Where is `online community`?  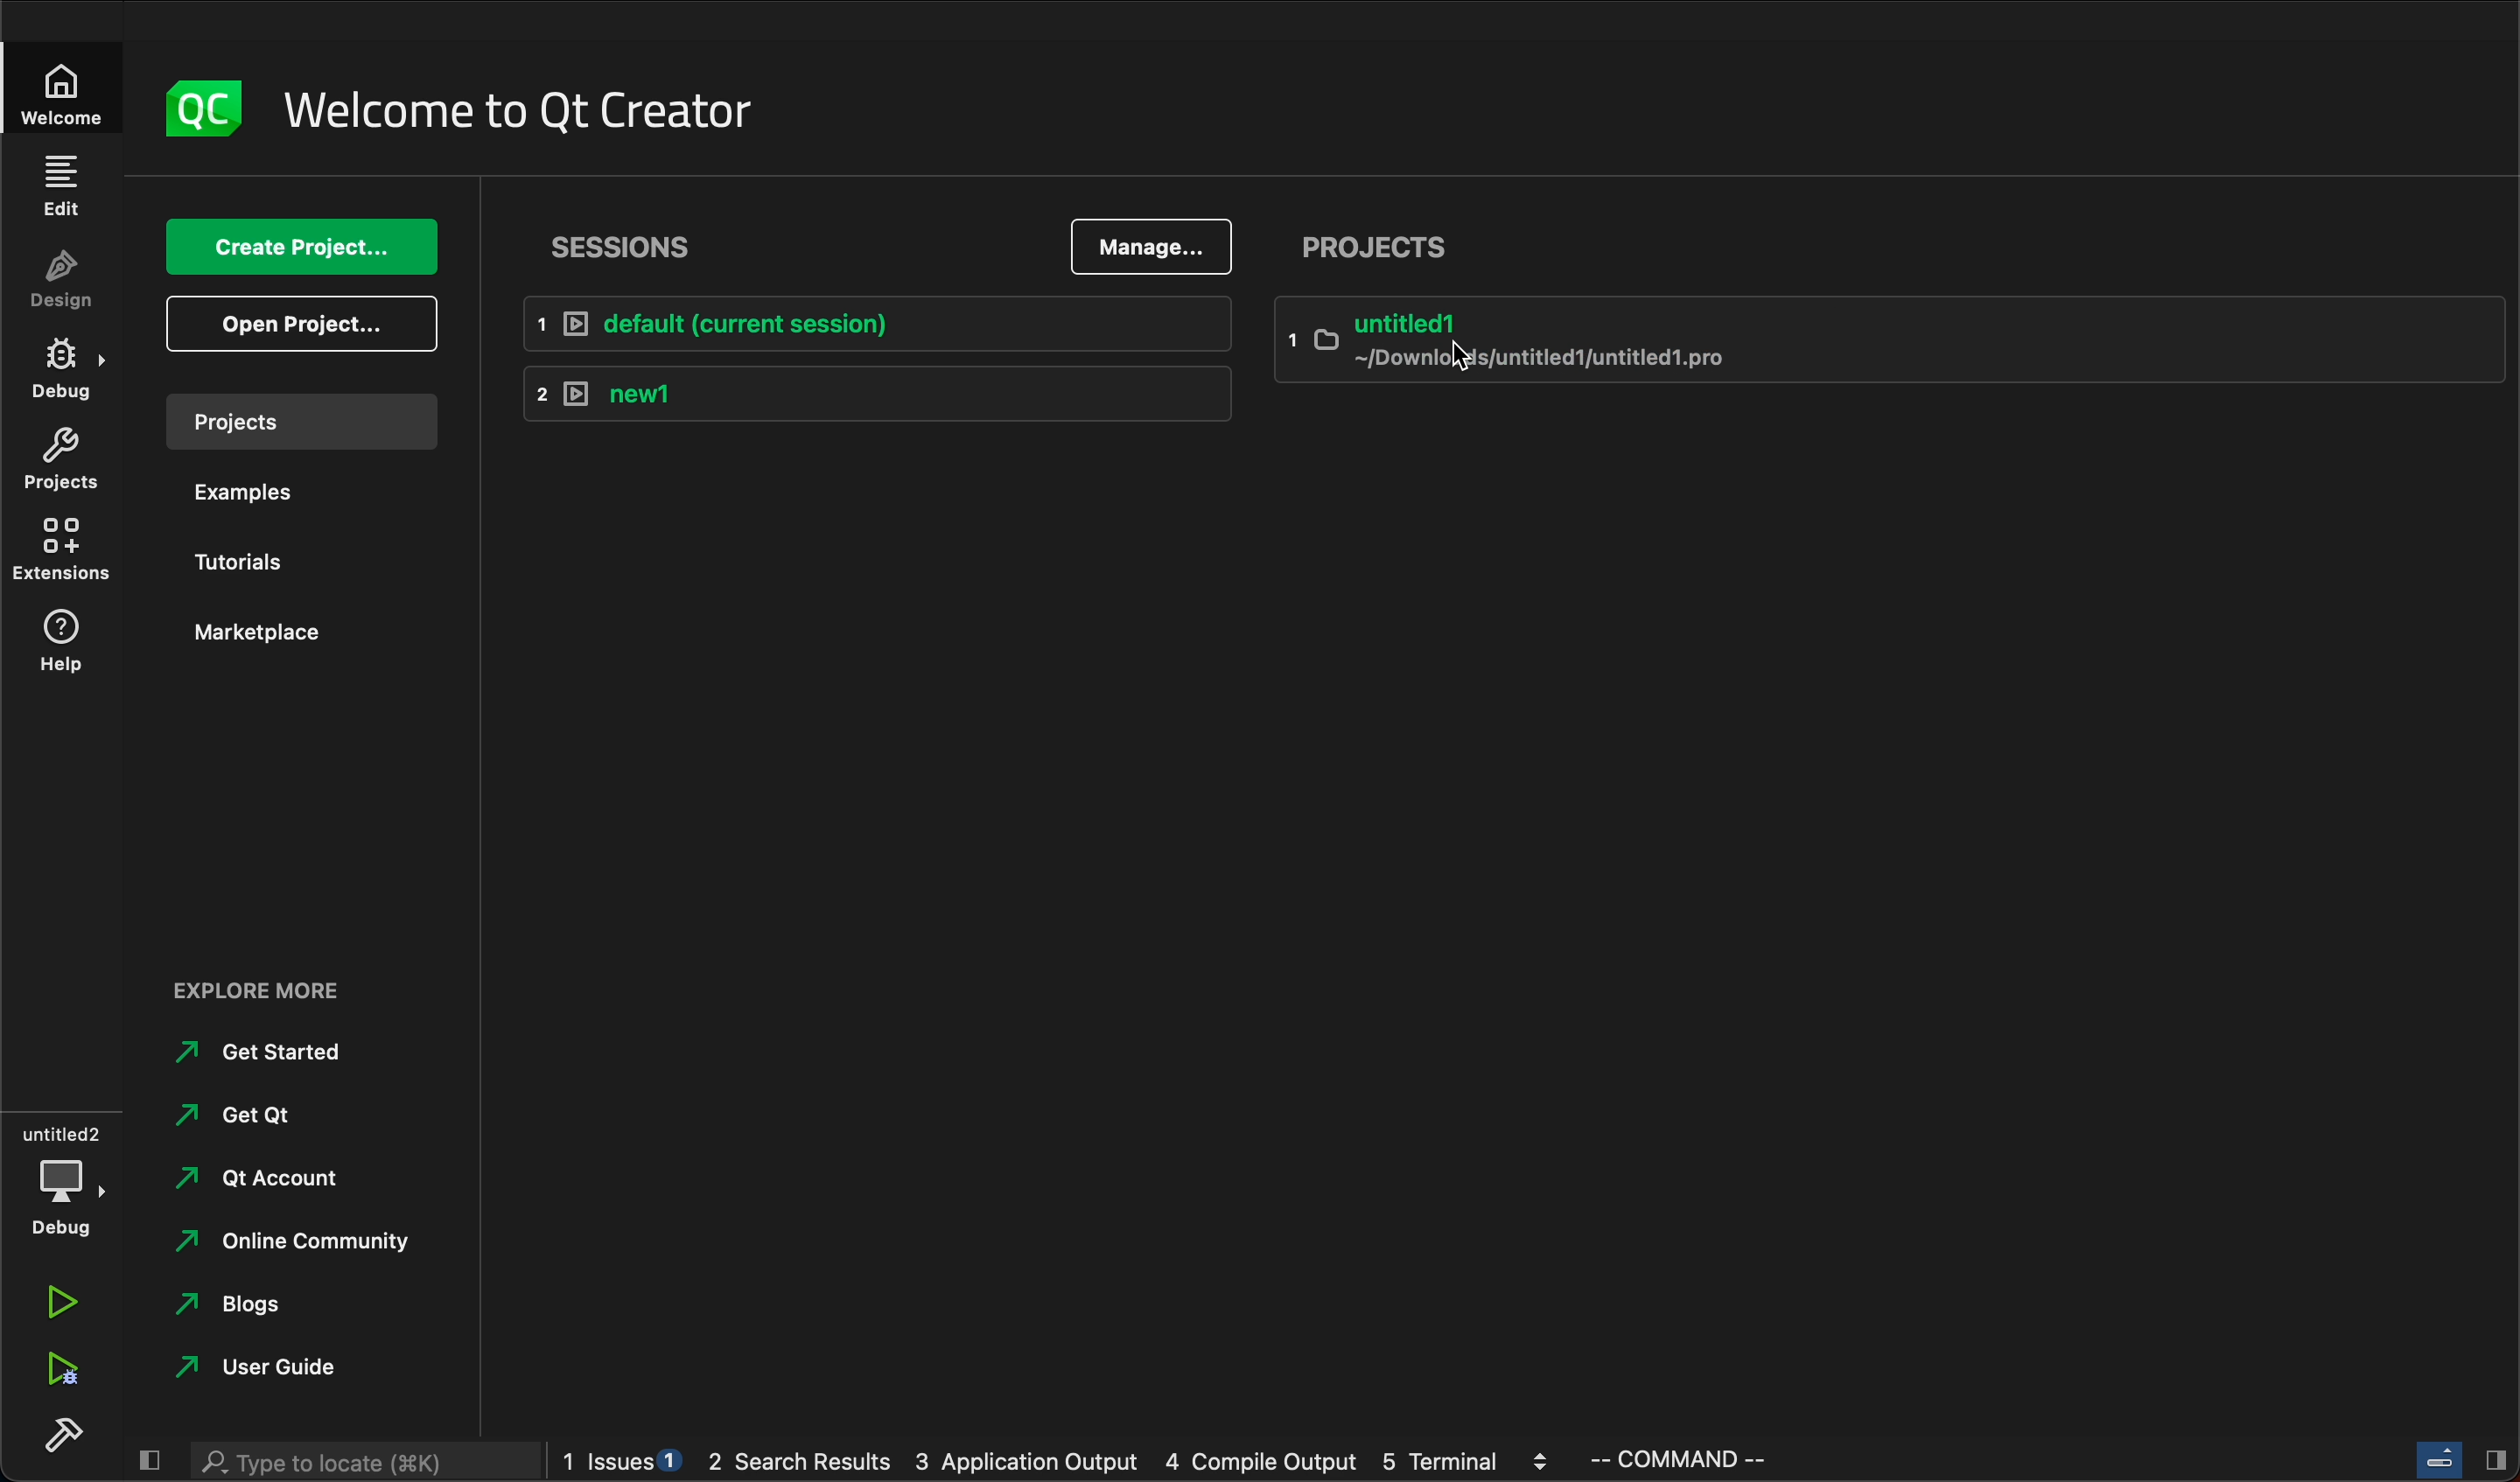 online community is located at coordinates (298, 1244).